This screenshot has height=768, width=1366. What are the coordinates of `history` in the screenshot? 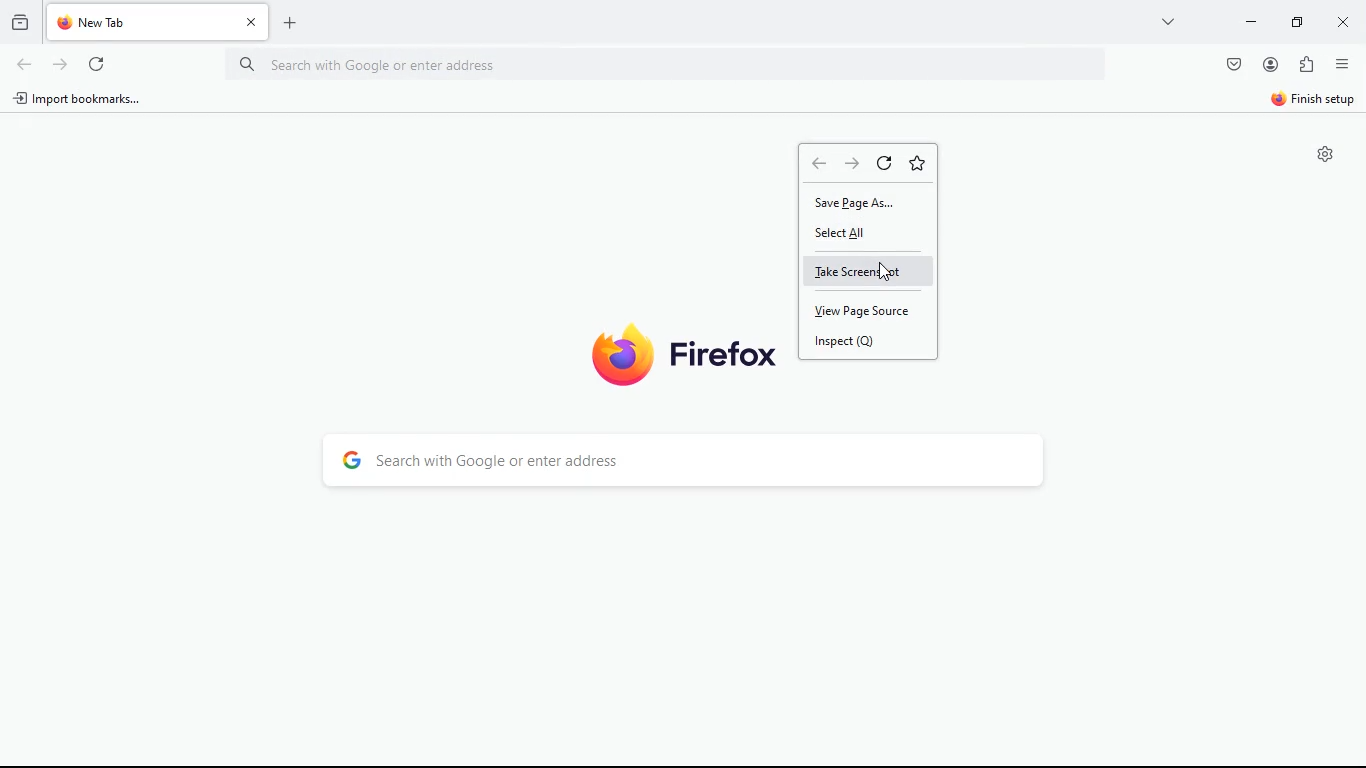 It's located at (18, 20).